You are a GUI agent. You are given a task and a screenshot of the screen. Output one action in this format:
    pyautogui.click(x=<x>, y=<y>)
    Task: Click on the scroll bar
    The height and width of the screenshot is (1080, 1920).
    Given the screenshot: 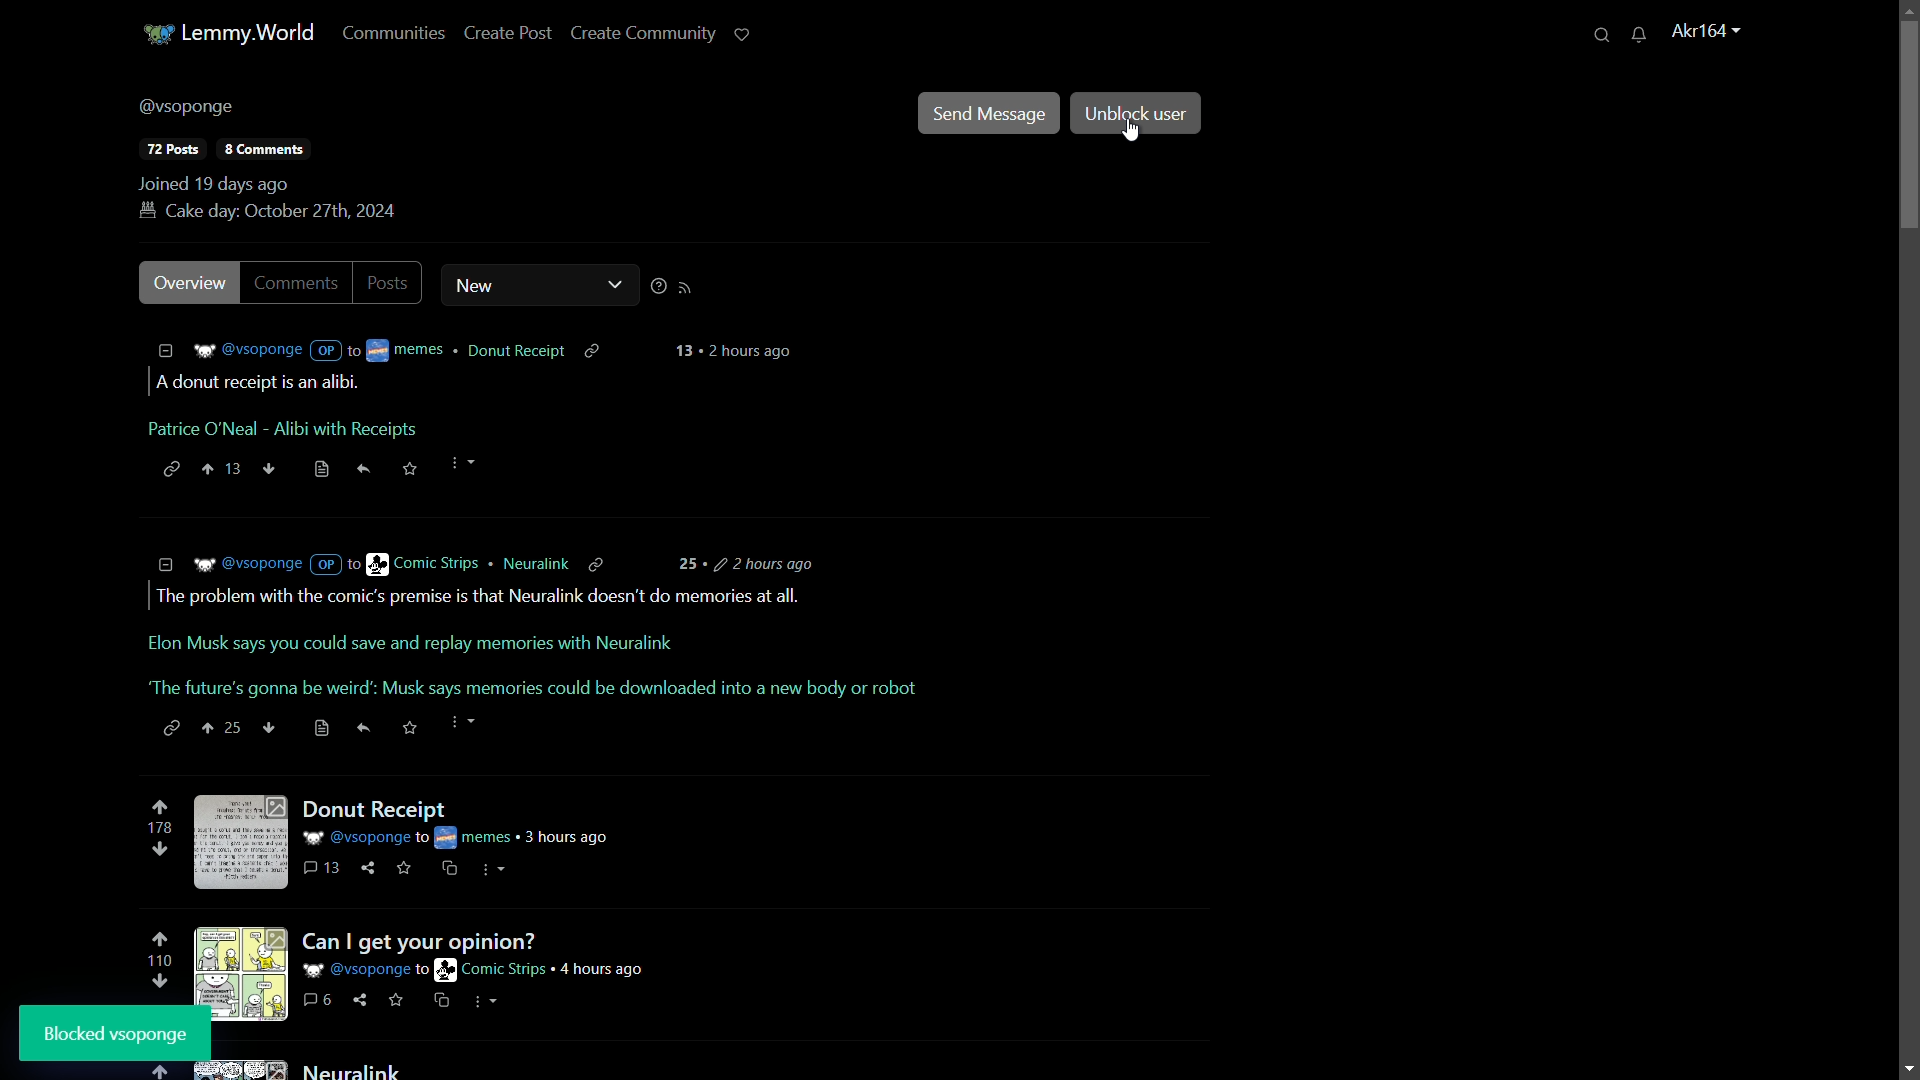 What is the action you would take?
    pyautogui.click(x=1909, y=123)
    